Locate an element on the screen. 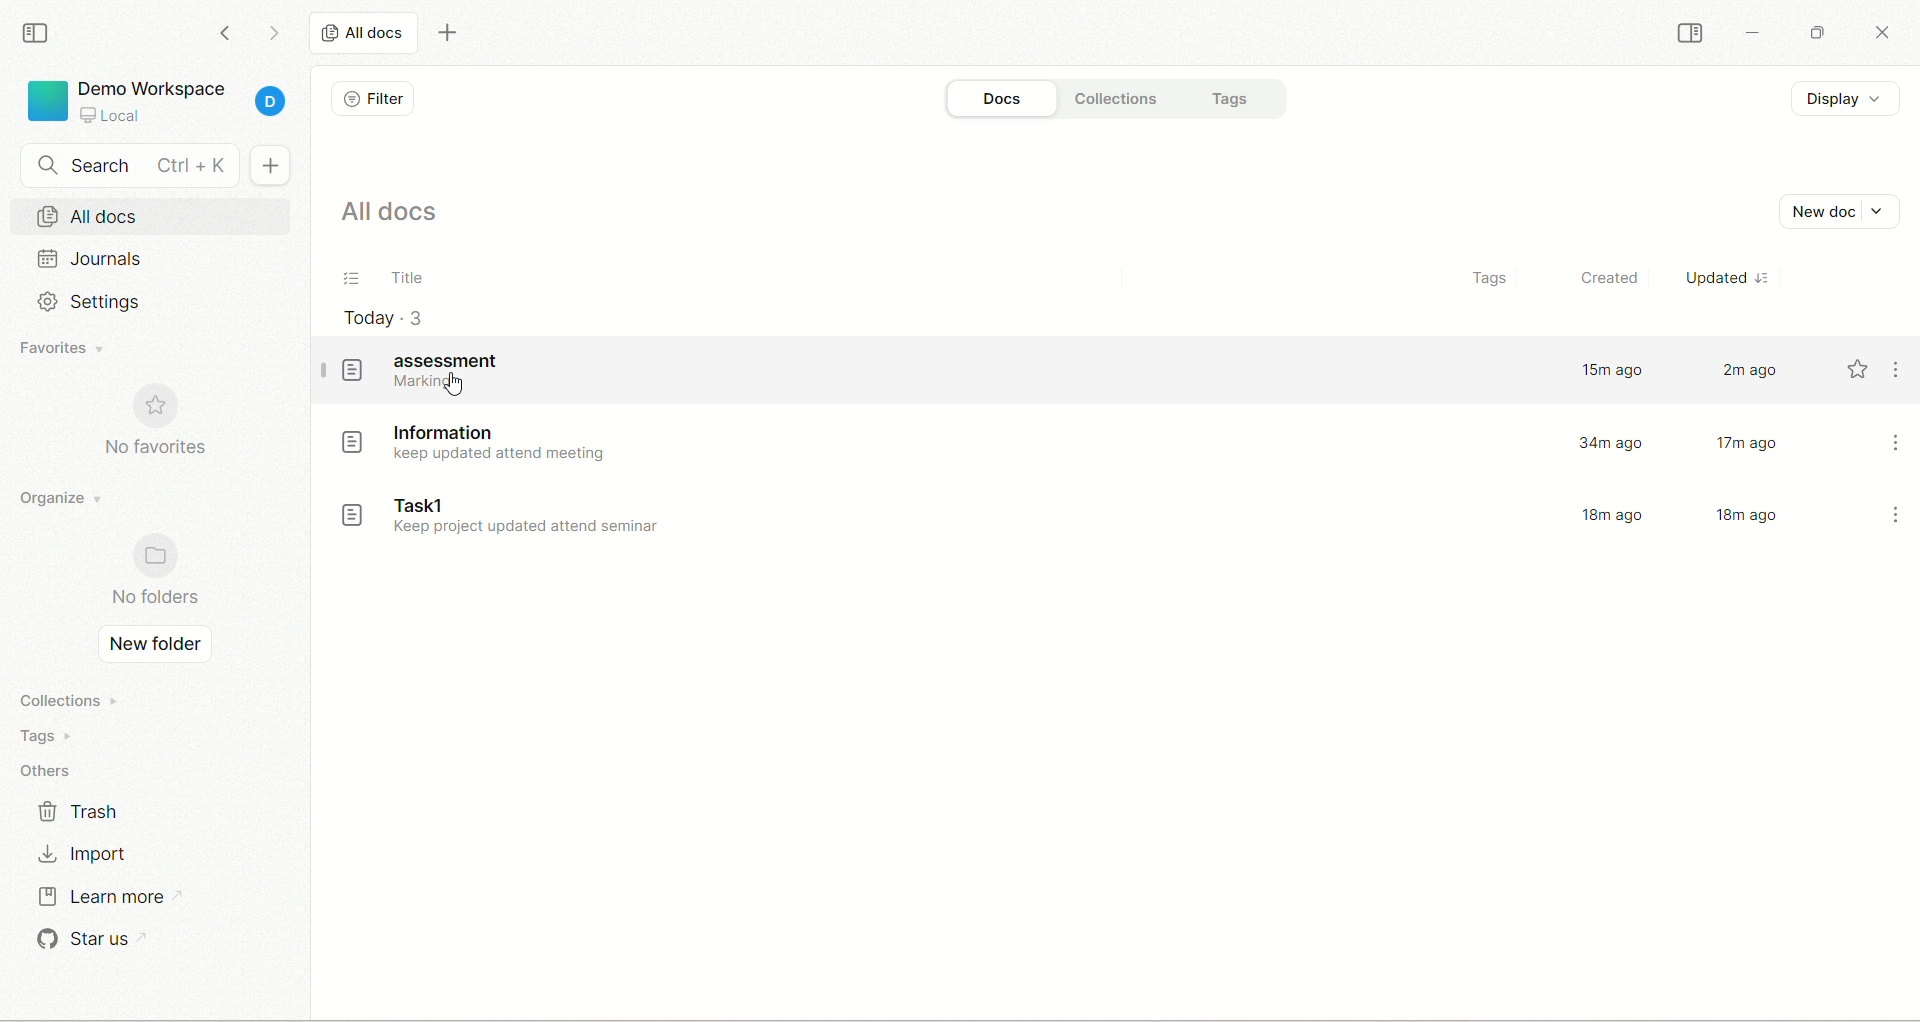 This screenshot has width=1920, height=1022. collections is located at coordinates (63, 700).